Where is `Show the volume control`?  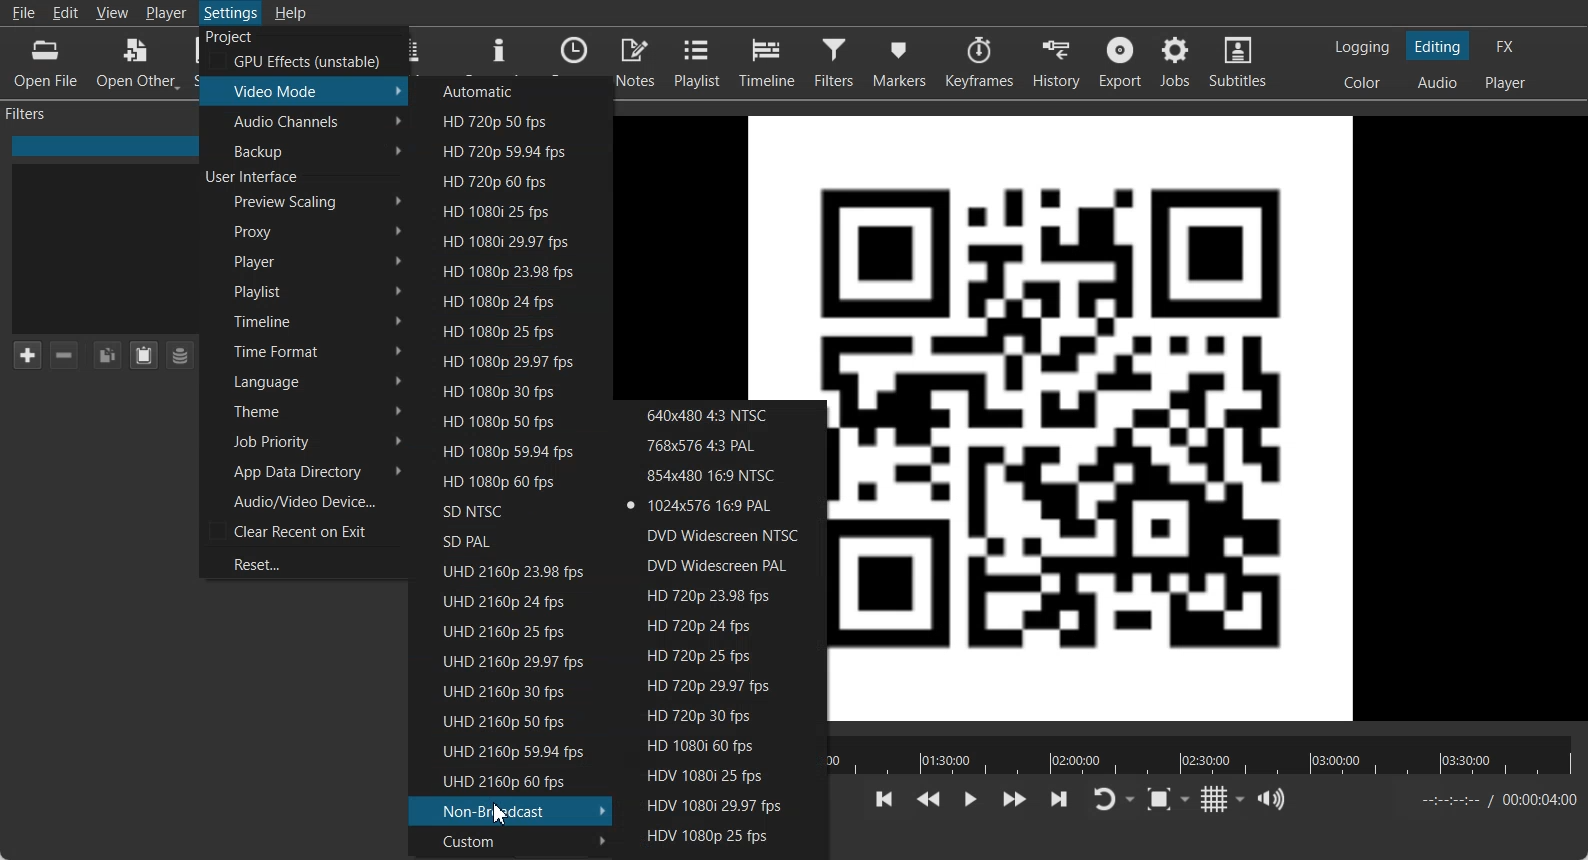
Show the volume control is located at coordinates (1274, 799).